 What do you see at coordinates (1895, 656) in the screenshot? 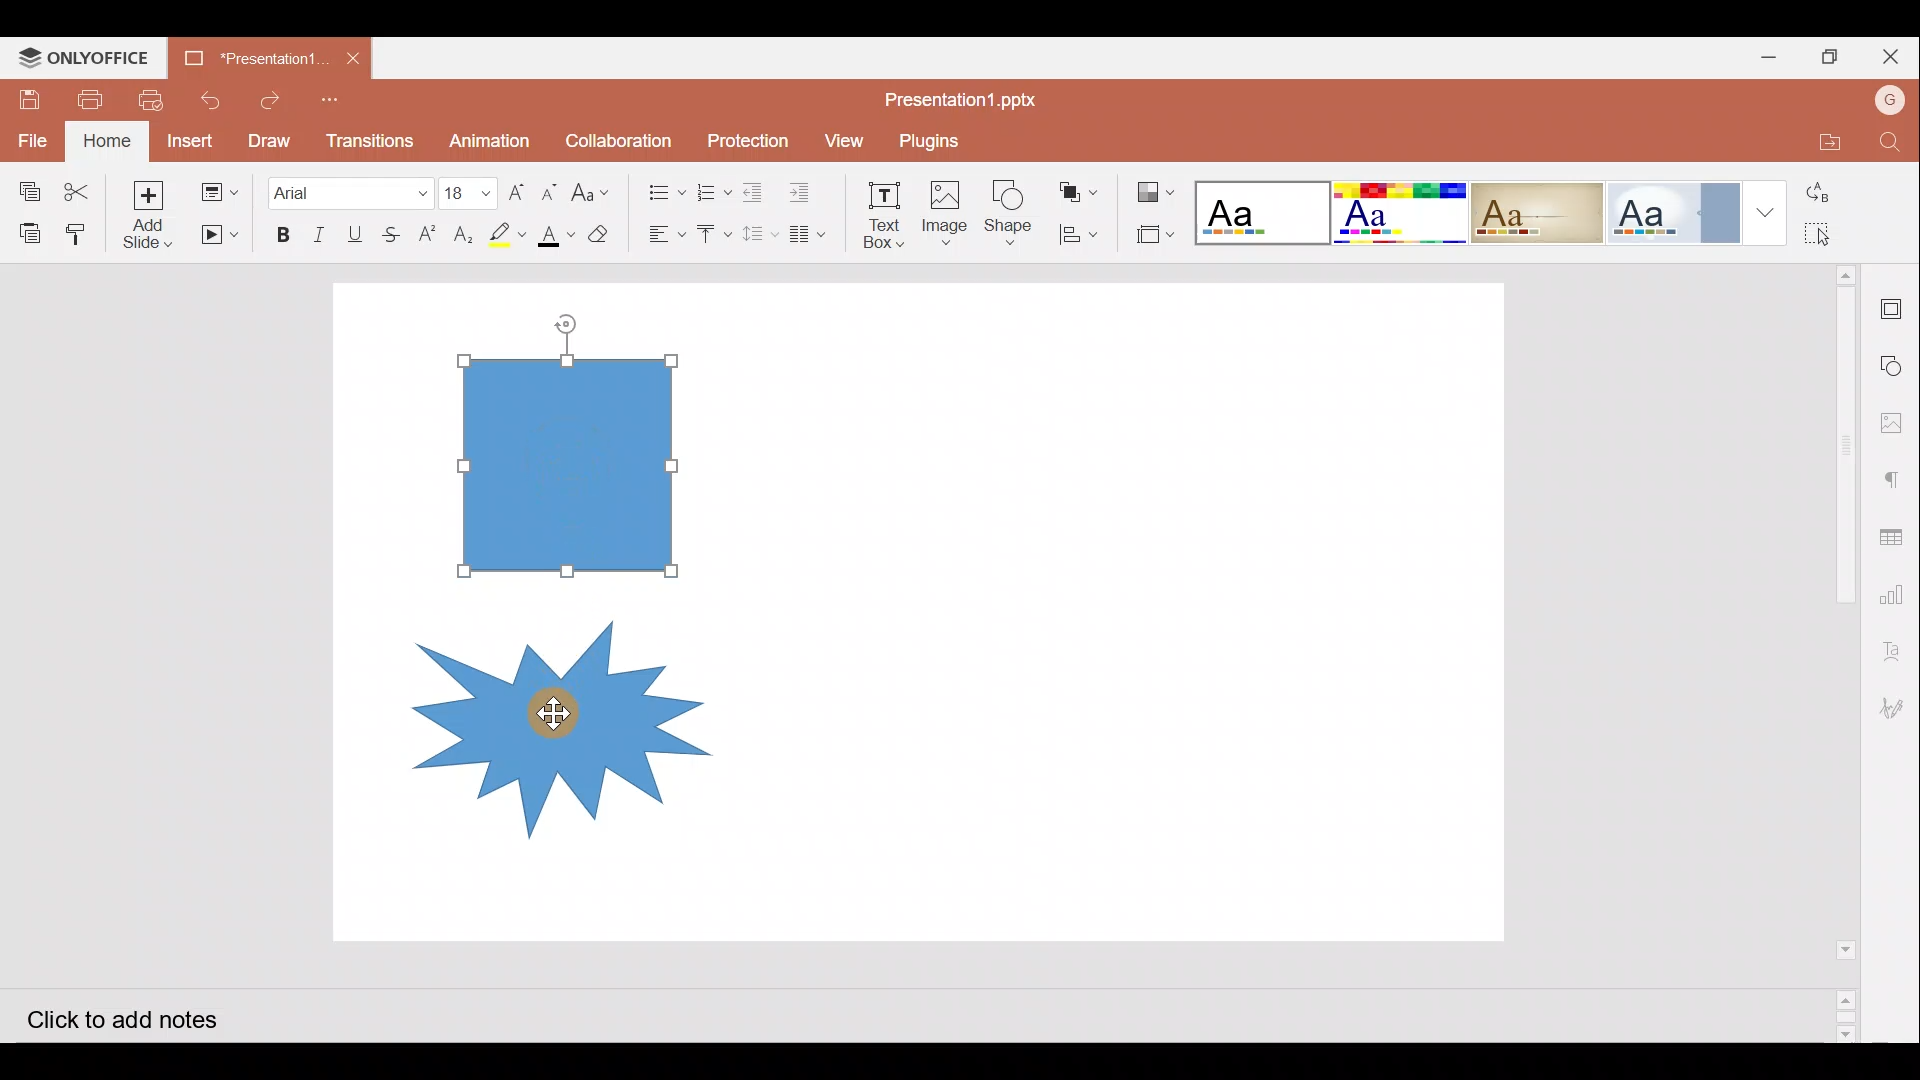
I see `Text Art settings` at bounding box center [1895, 656].